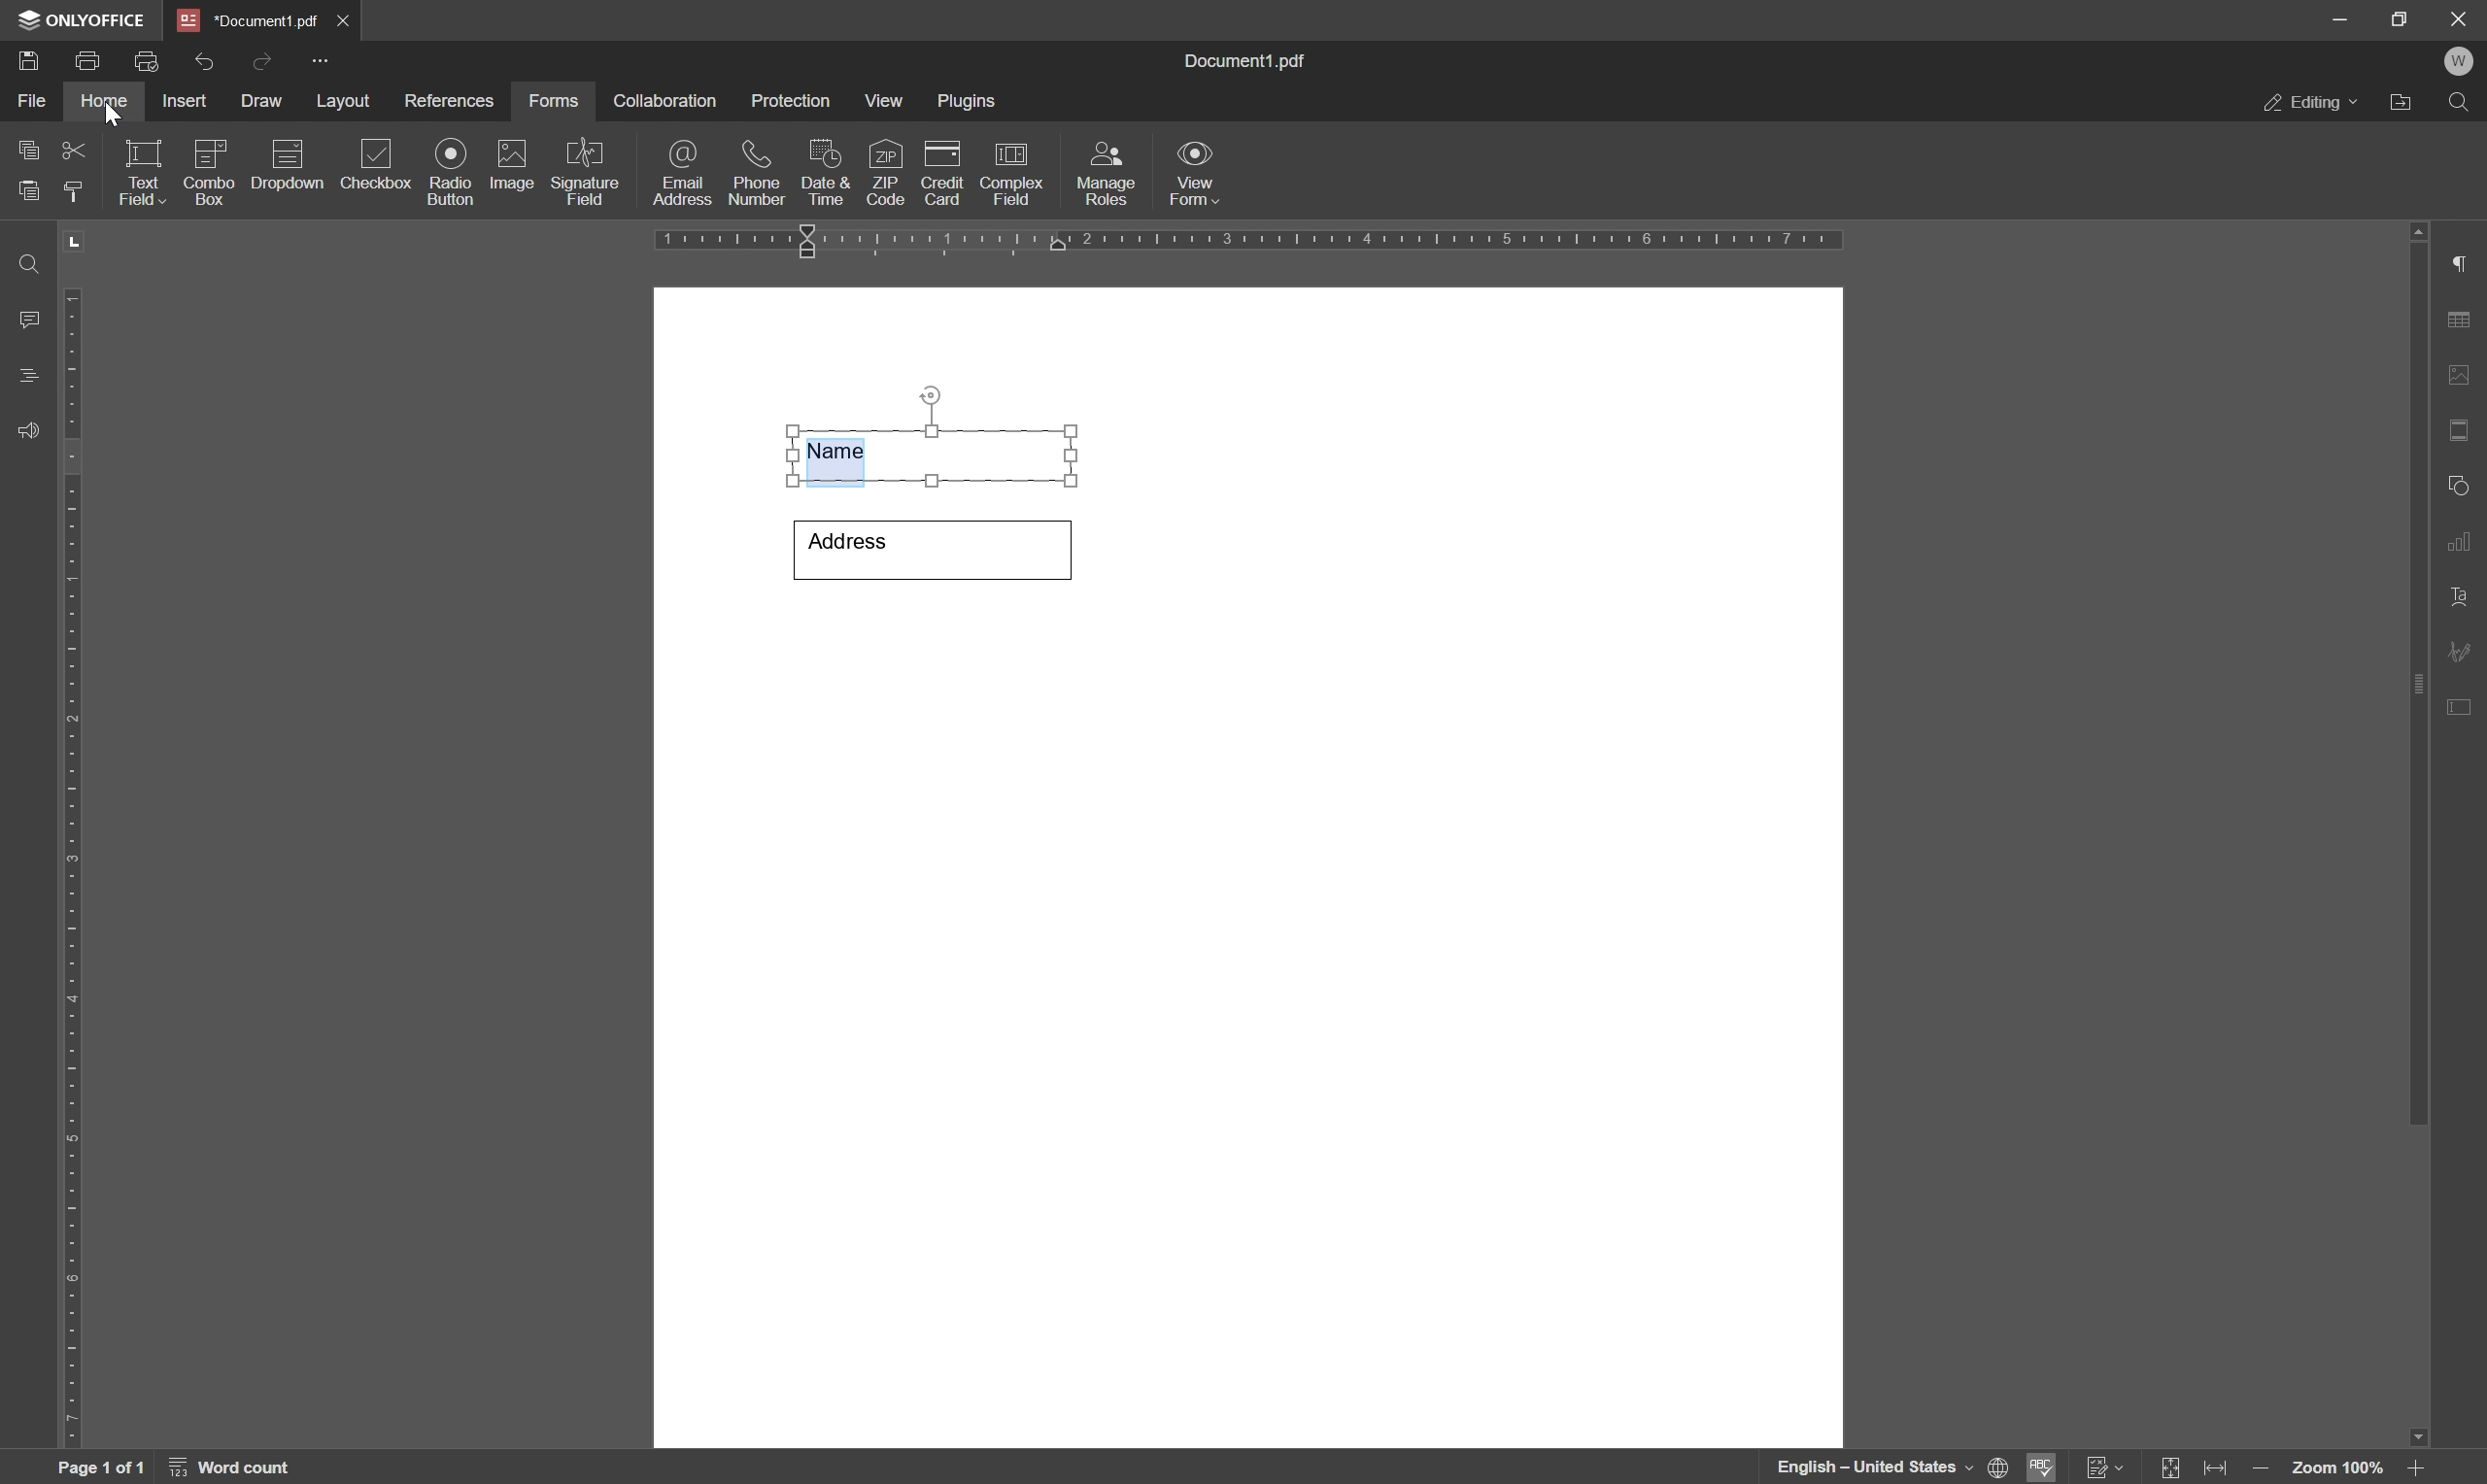  Describe the element at coordinates (2413, 1468) in the screenshot. I see `zoom in` at that location.